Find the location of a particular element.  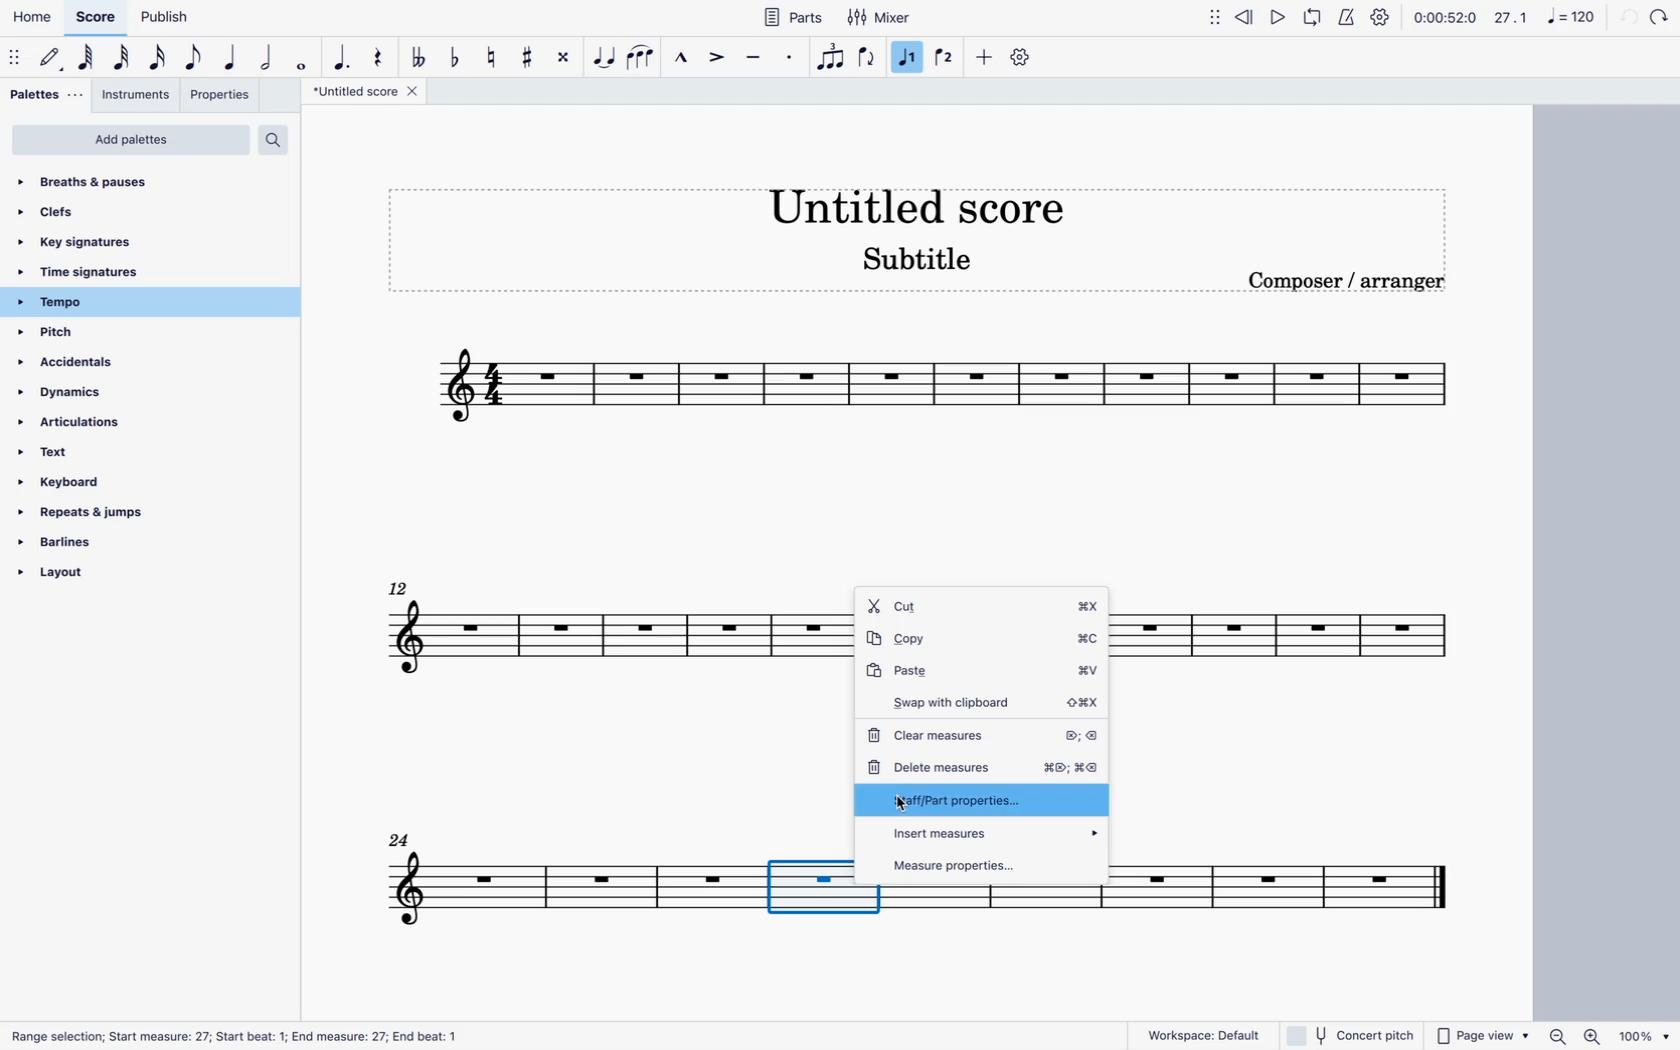

loop playback is located at coordinates (1314, 16).